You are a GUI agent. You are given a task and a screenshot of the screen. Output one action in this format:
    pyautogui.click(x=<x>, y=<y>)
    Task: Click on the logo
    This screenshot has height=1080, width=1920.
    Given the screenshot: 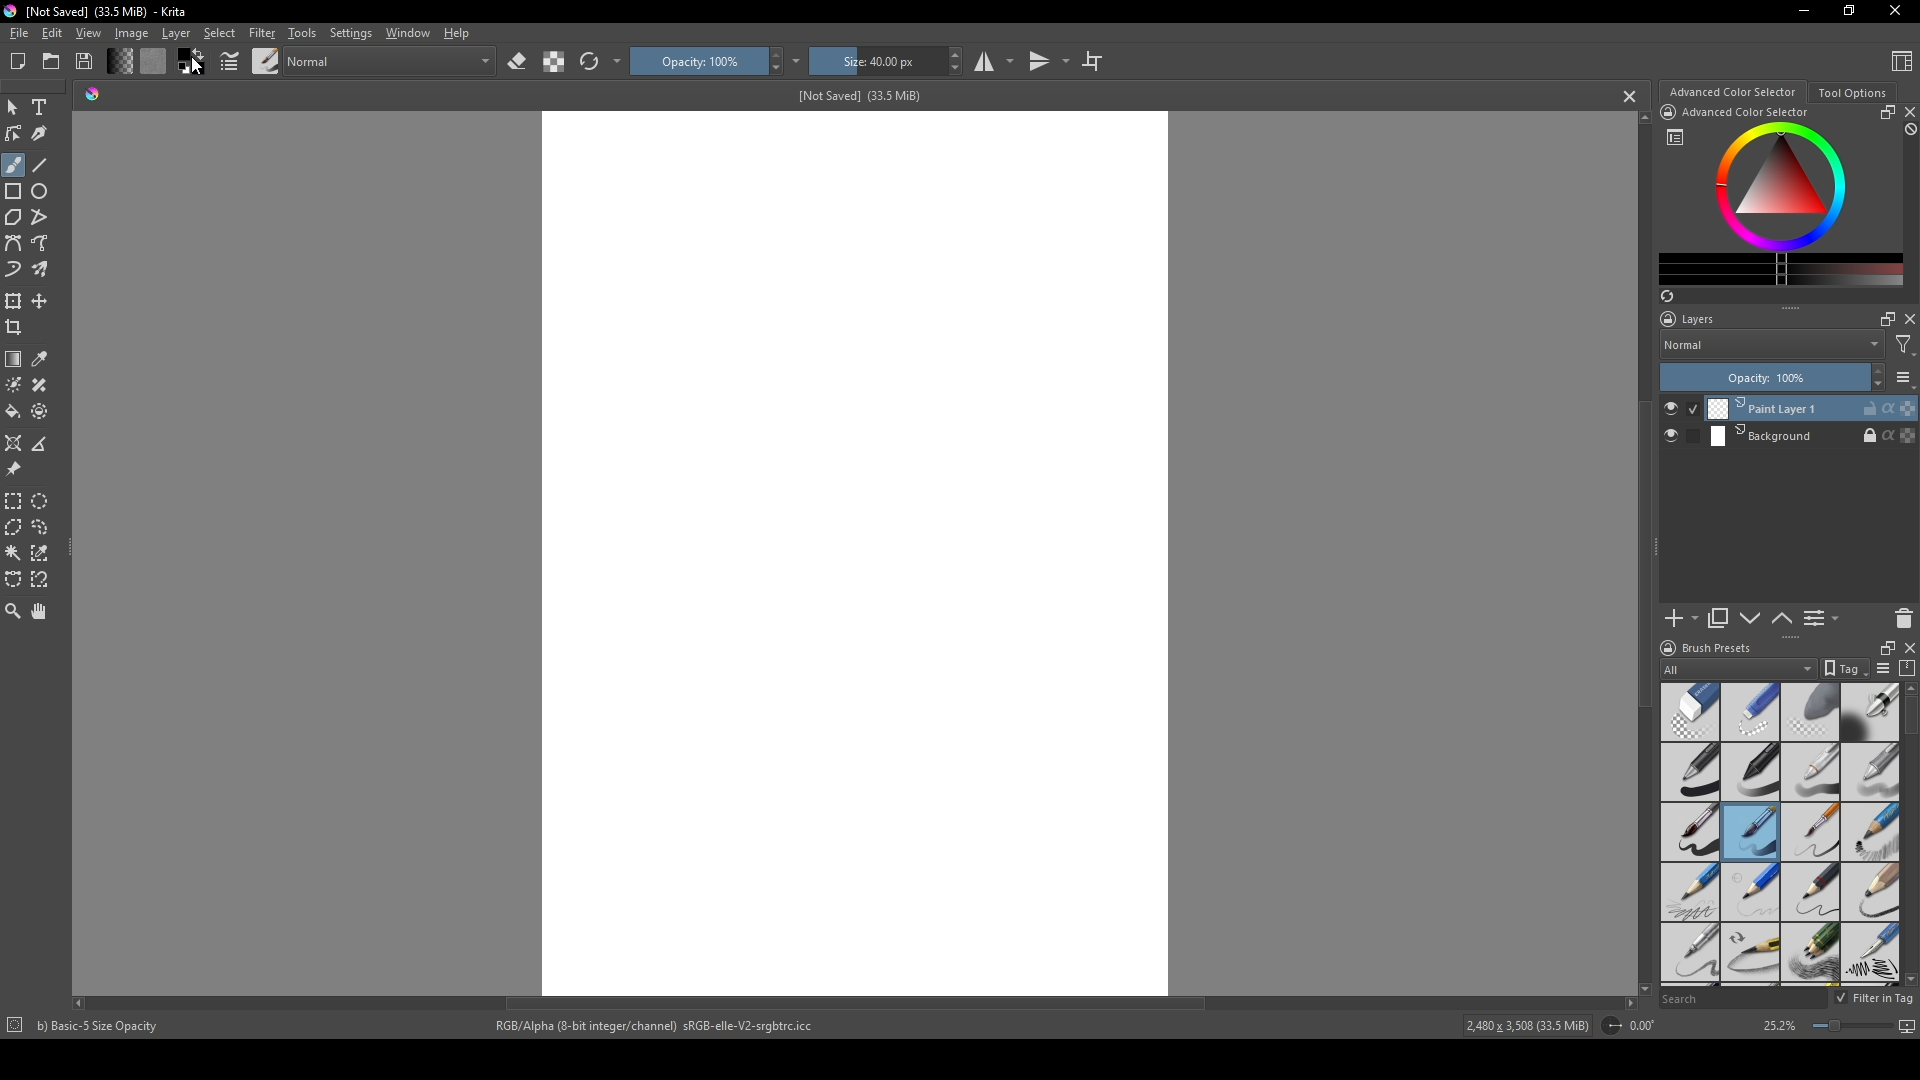 What is the action you would take?
    pyautogui.click(x=12, y=11)
    